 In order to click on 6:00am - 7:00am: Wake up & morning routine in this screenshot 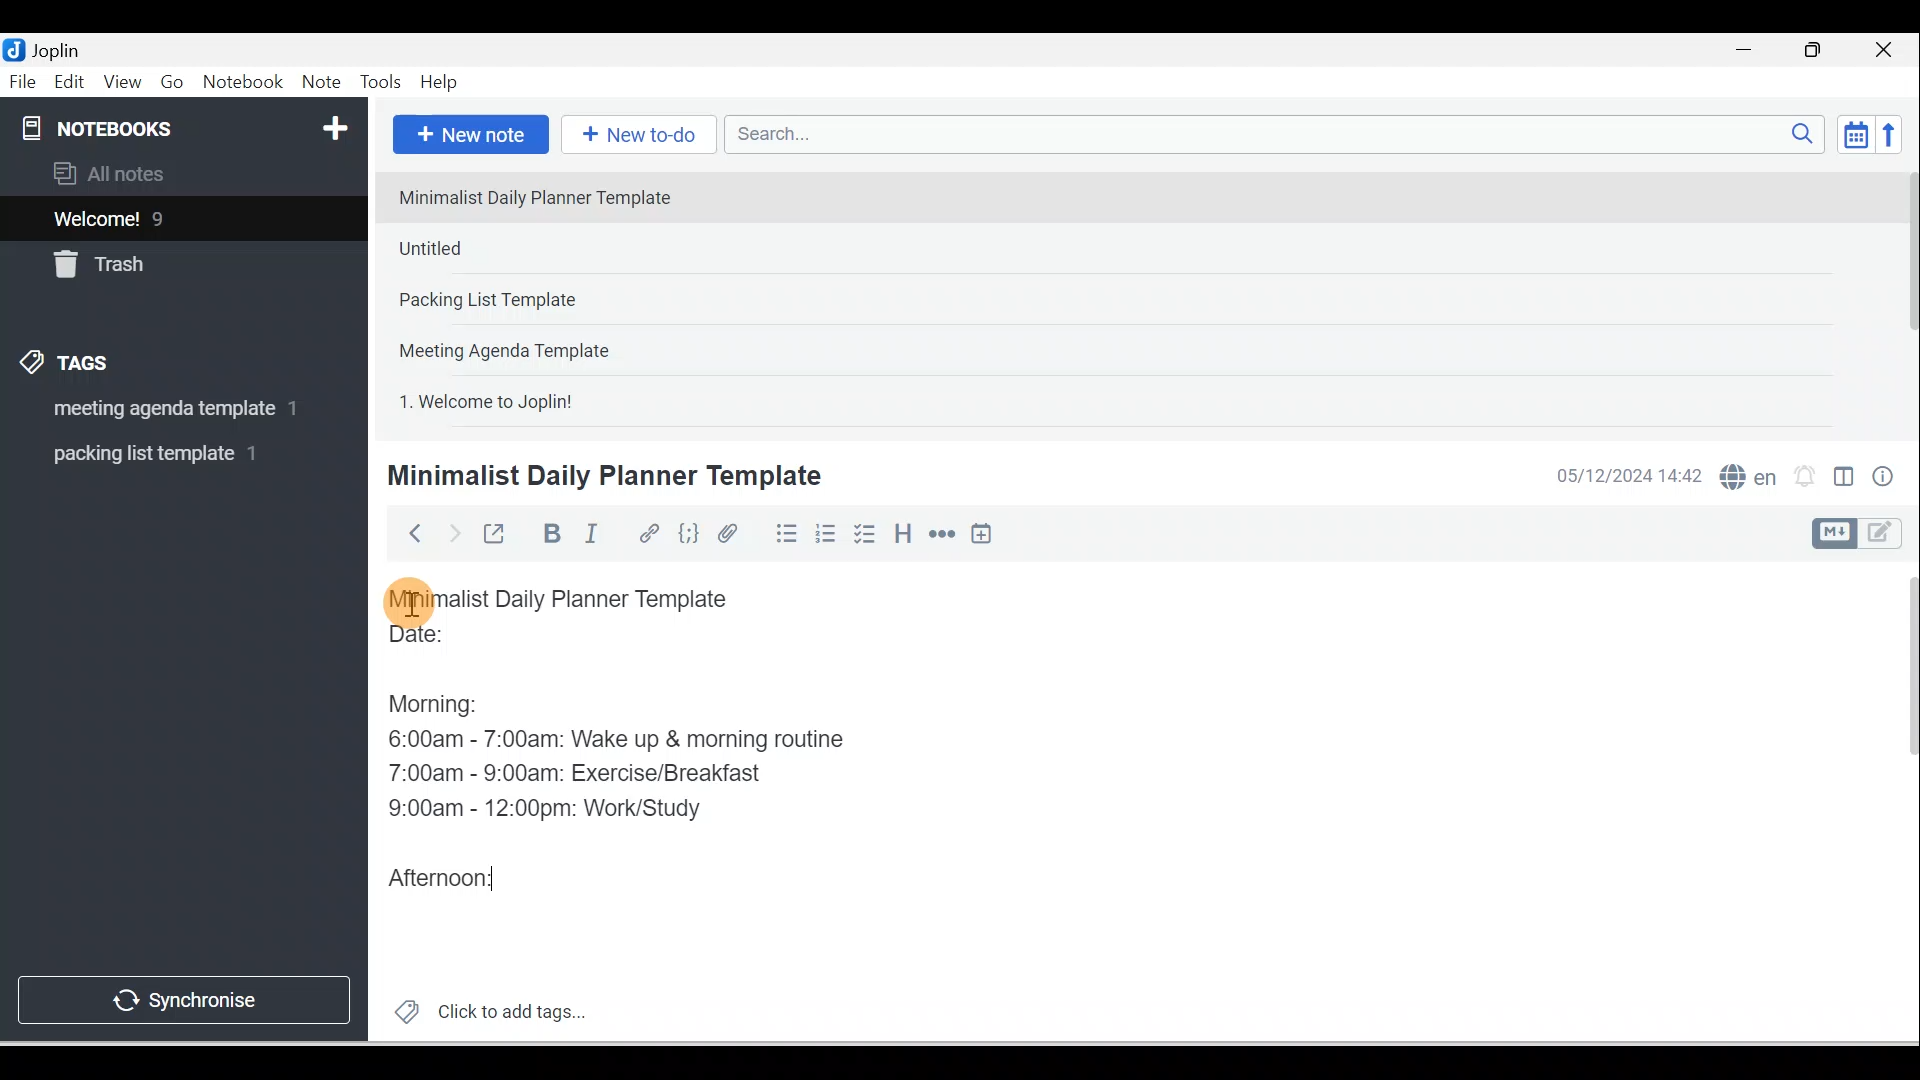, I will do `click(623, 739)`.